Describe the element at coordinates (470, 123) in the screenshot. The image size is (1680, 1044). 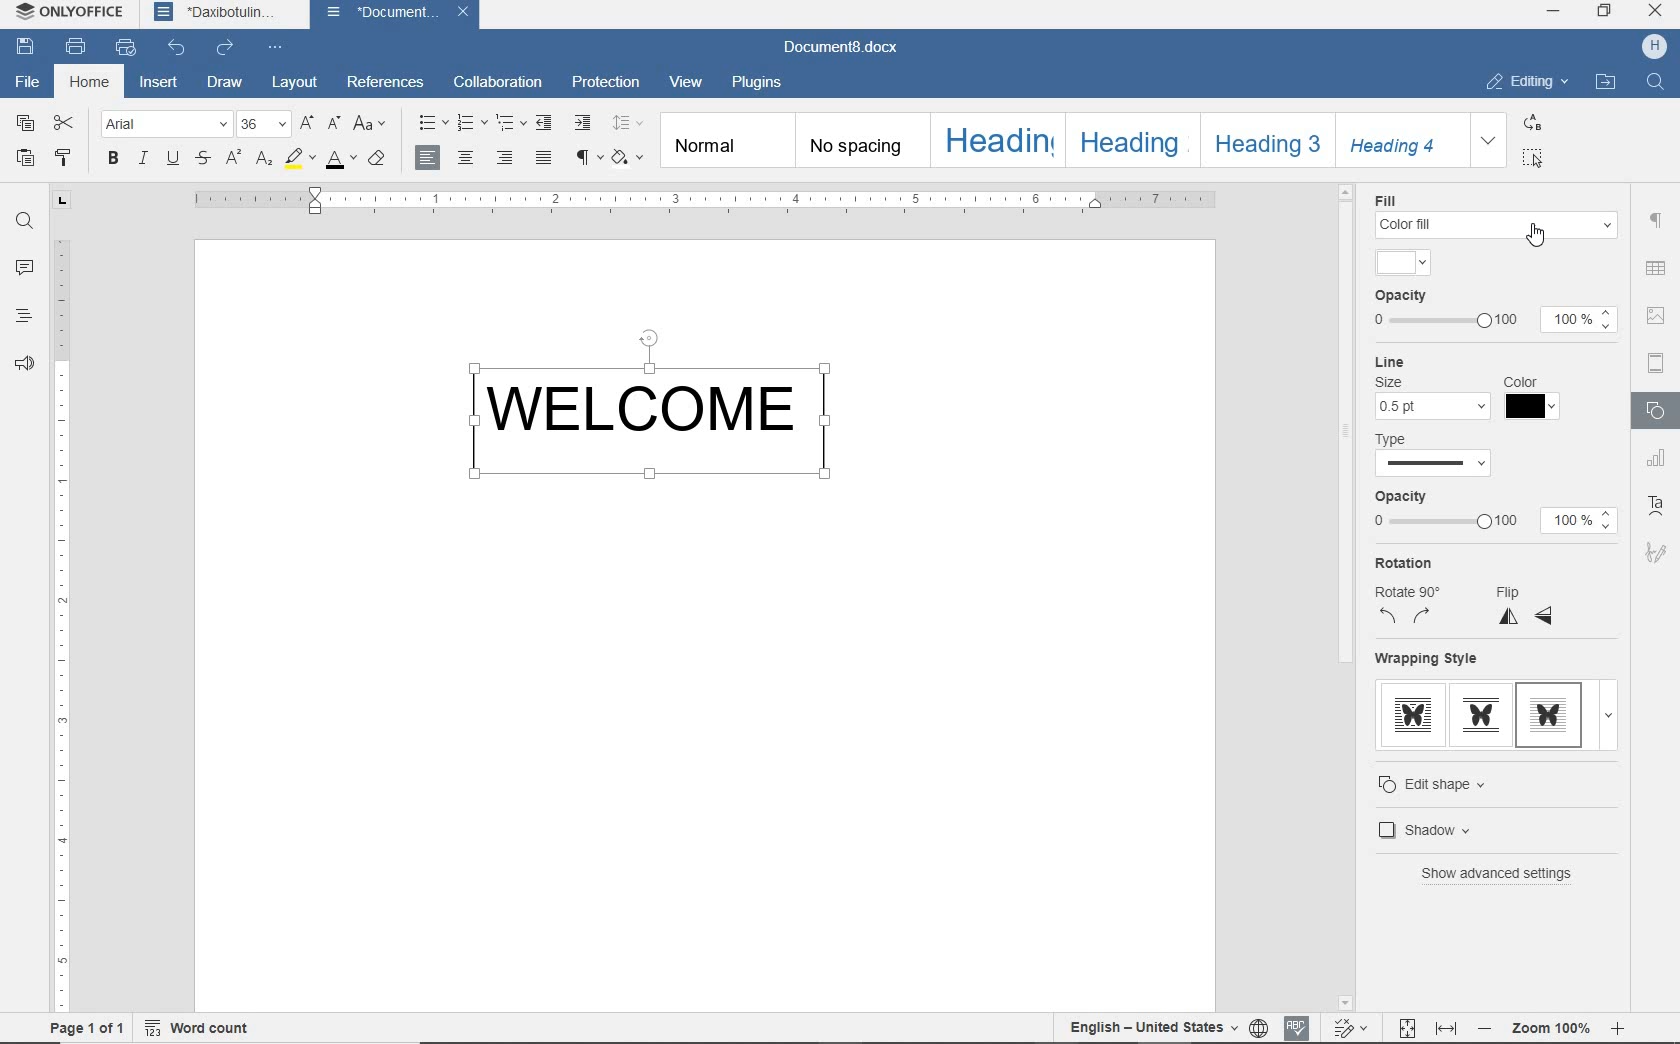
I see `NUMBERING` at that location.